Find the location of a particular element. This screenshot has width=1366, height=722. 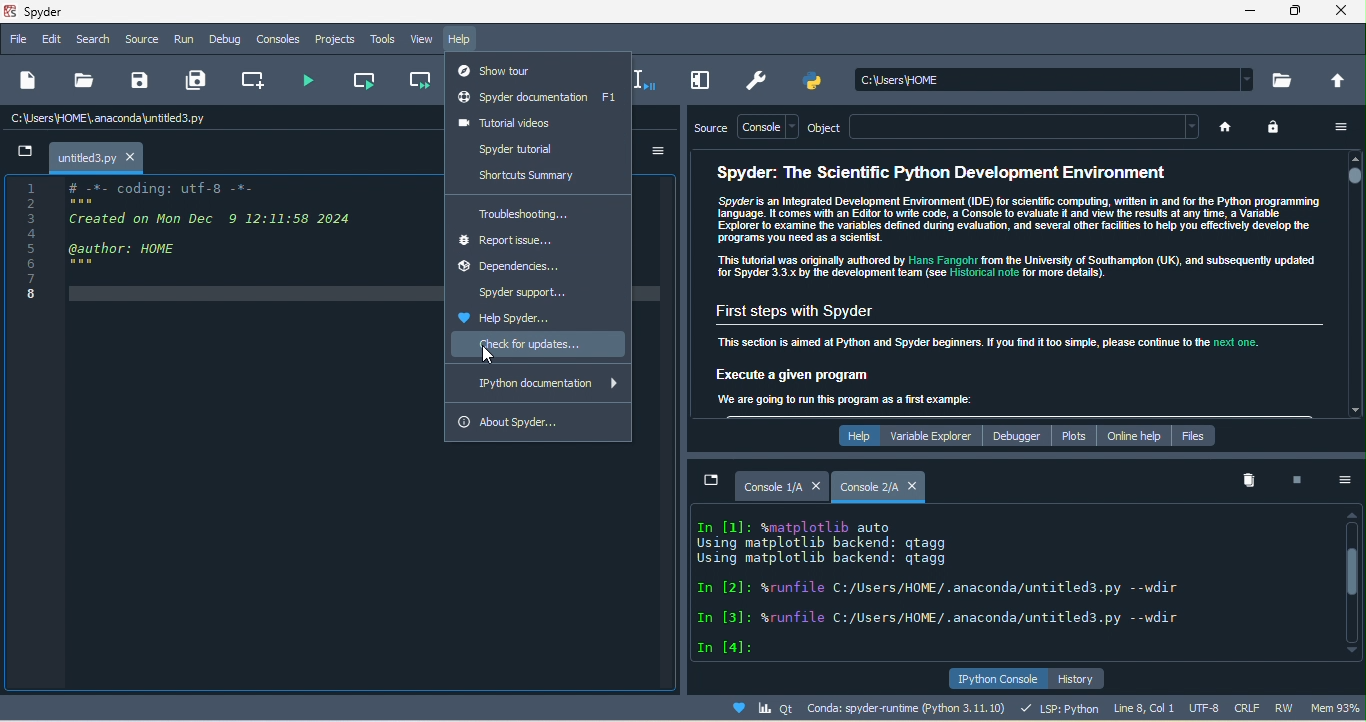

tutorial videos is located at coordinates (525, 126).